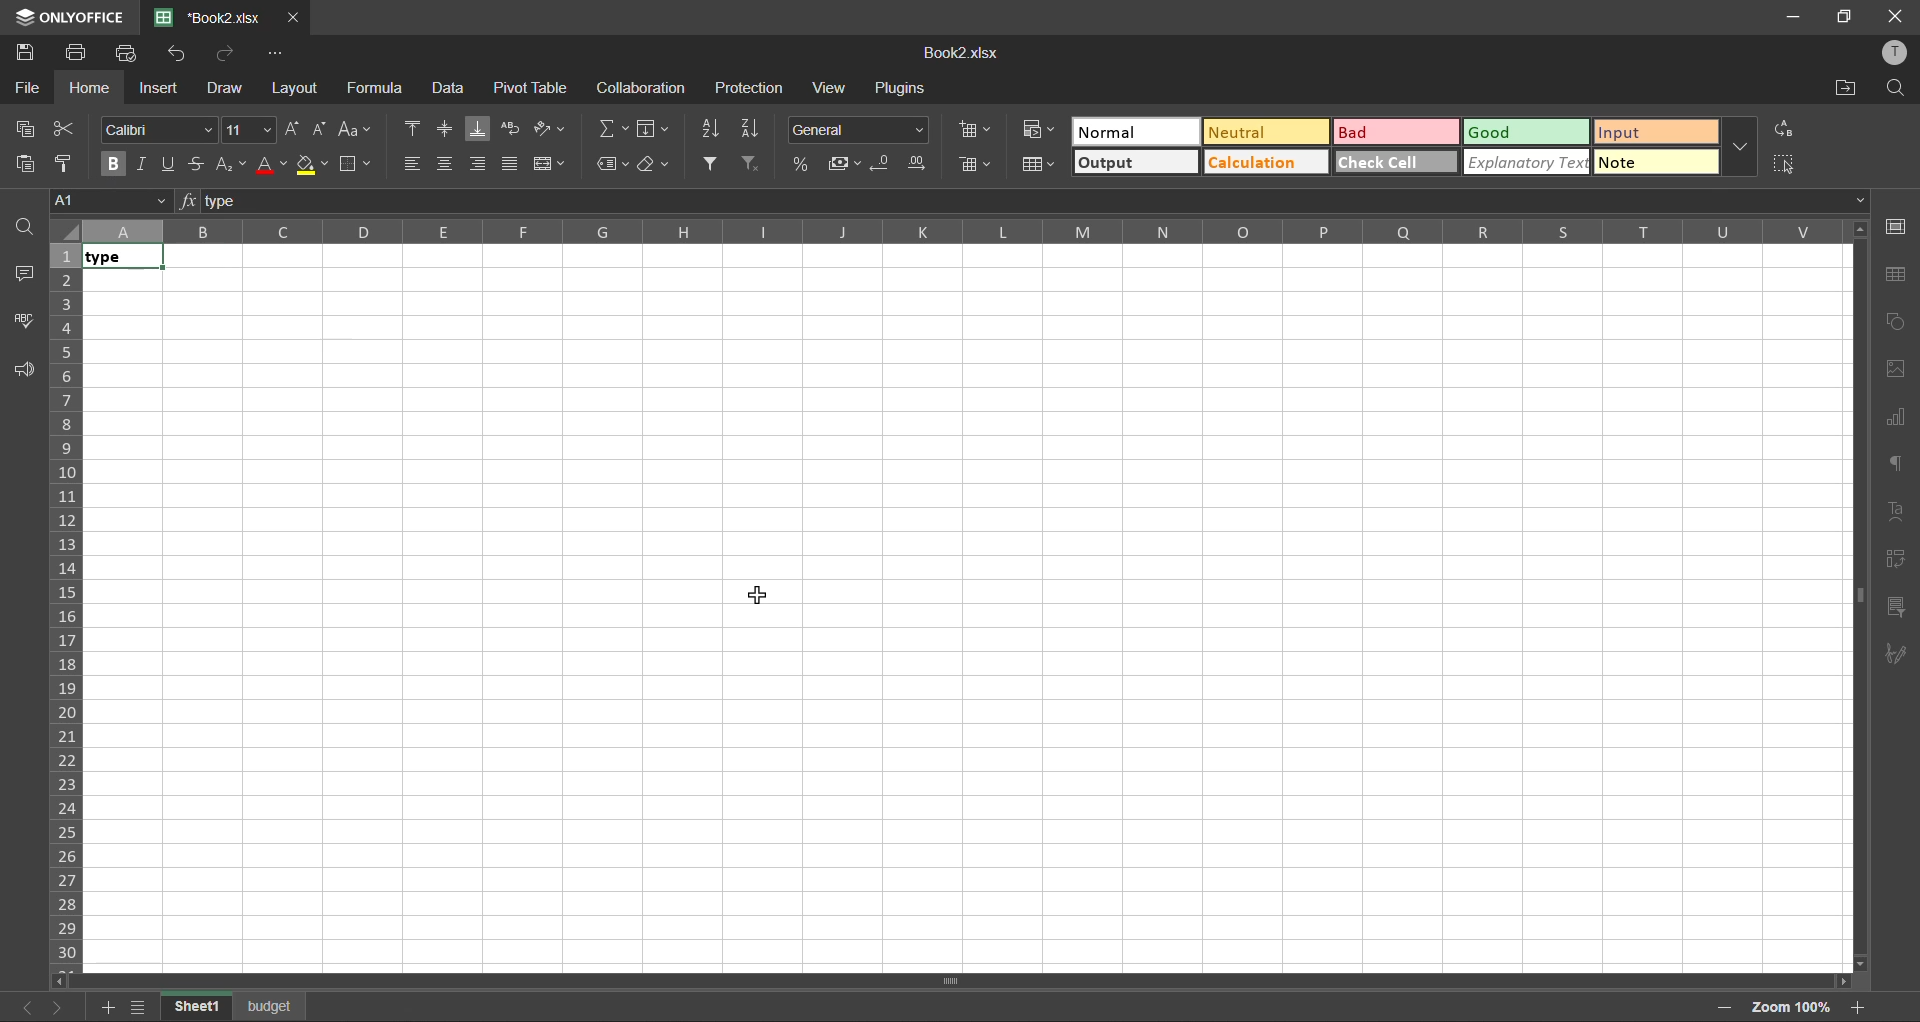 The width and height of the screenshot is (1920, 1022). What do you see at coordinates (1897, 417) in the screenshot?
I see `charts` at bounding box center [1897, 417].